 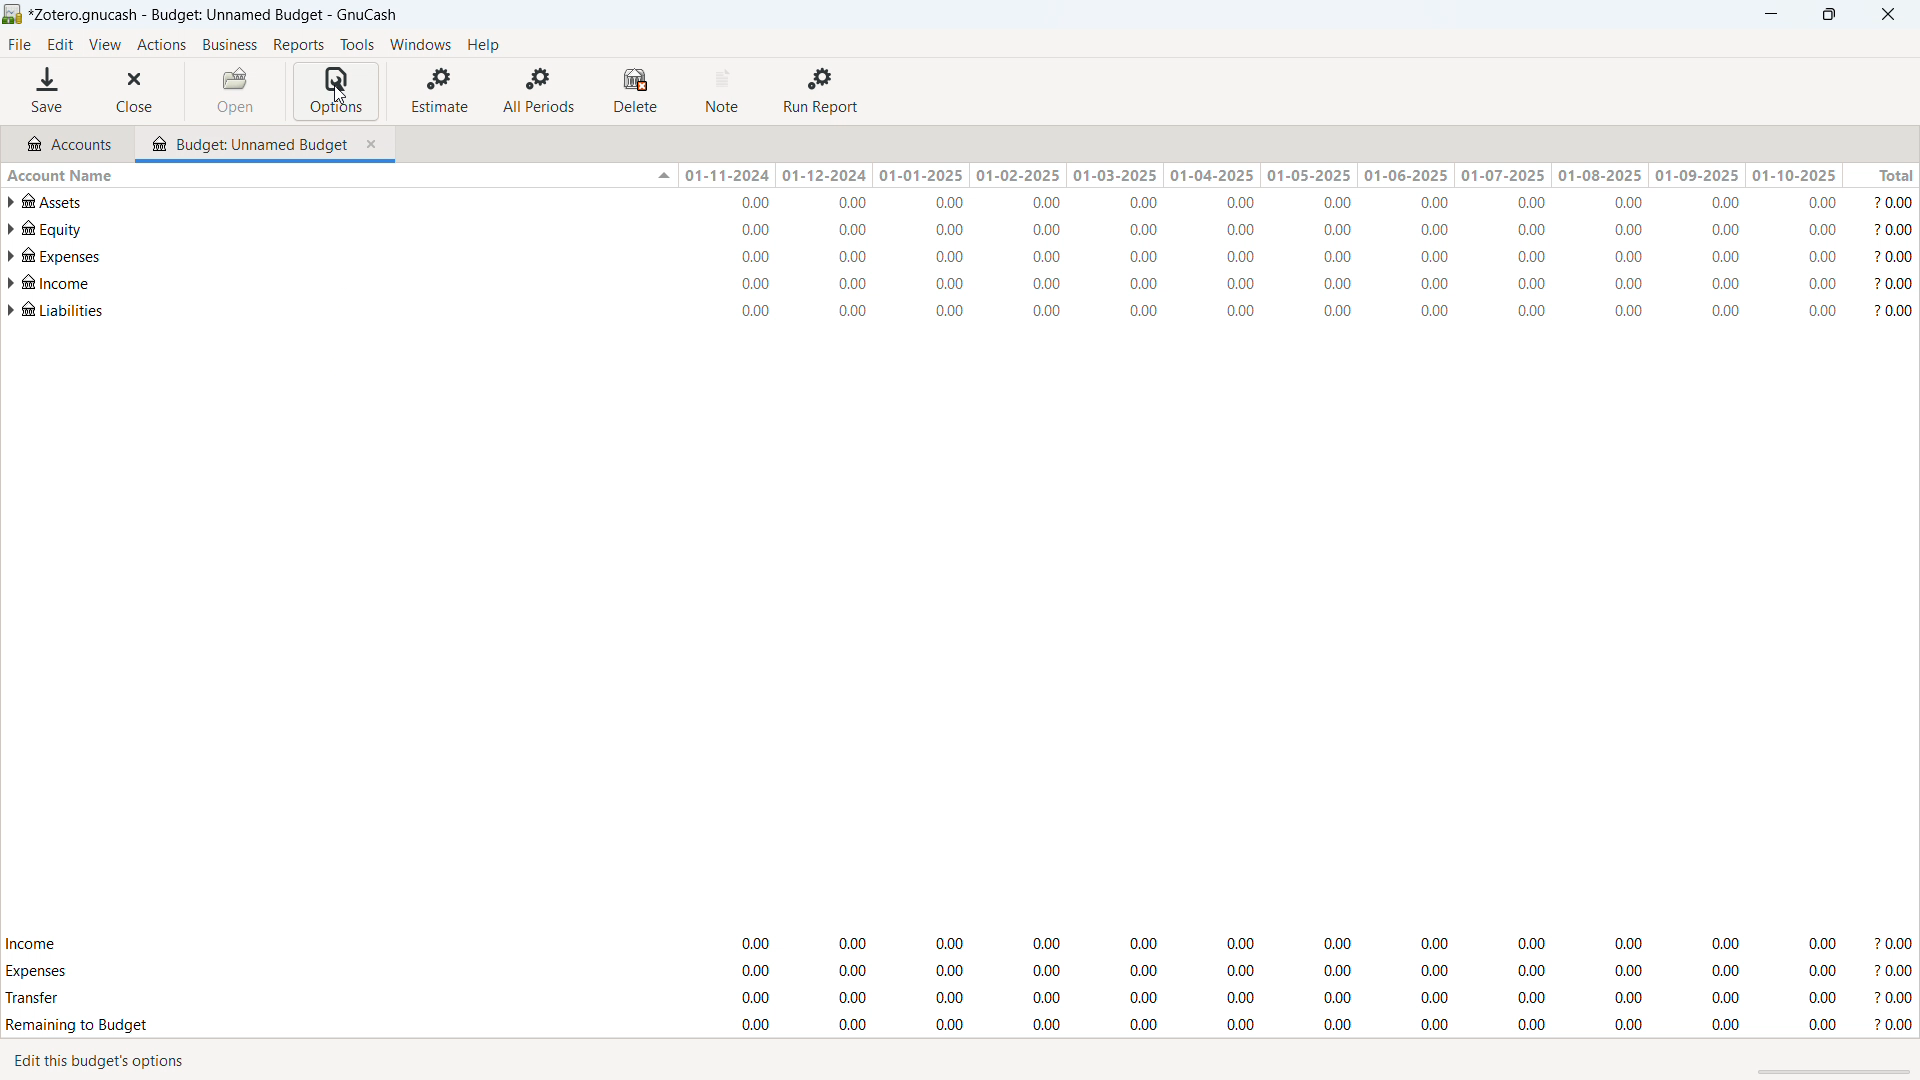 What do you see at coordinates (1406, 175) in the screenshot?
I see `01-06-2025` at bounding box center [1406, 175].